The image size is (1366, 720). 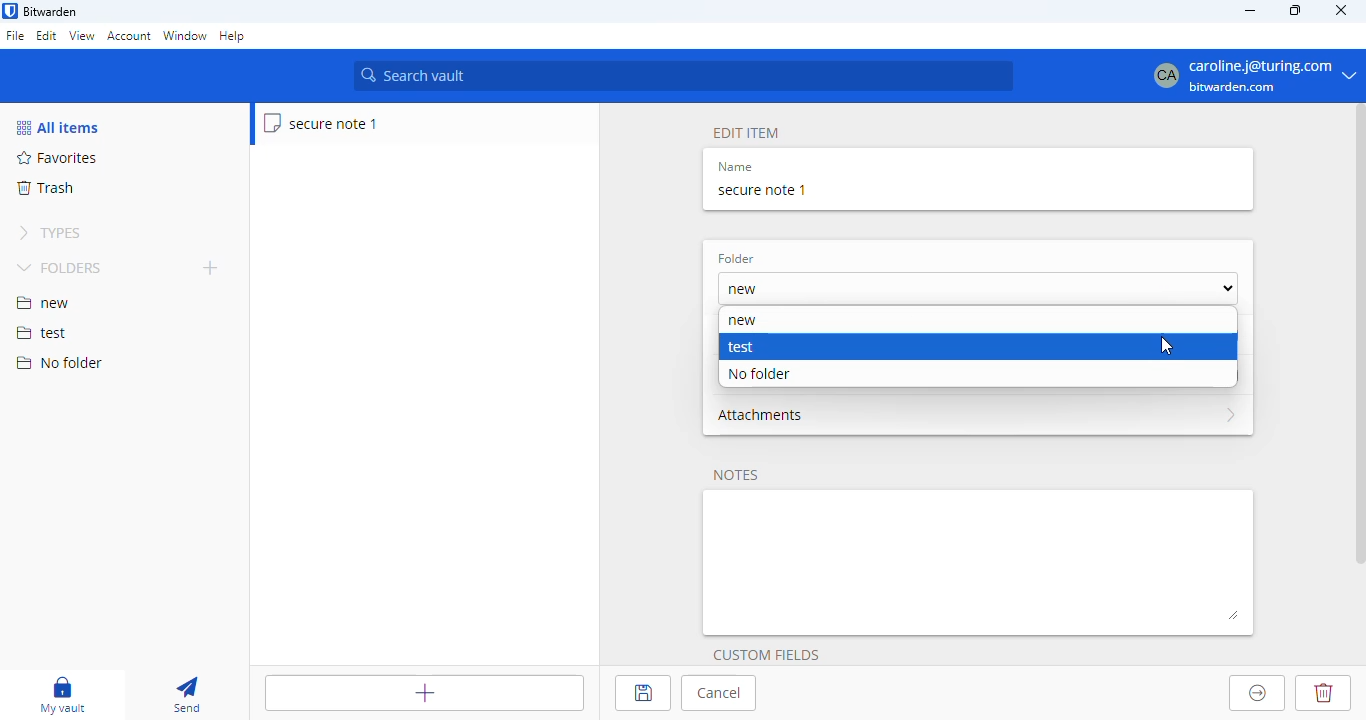 I want to click on search vault, so click(x=683, y=76).